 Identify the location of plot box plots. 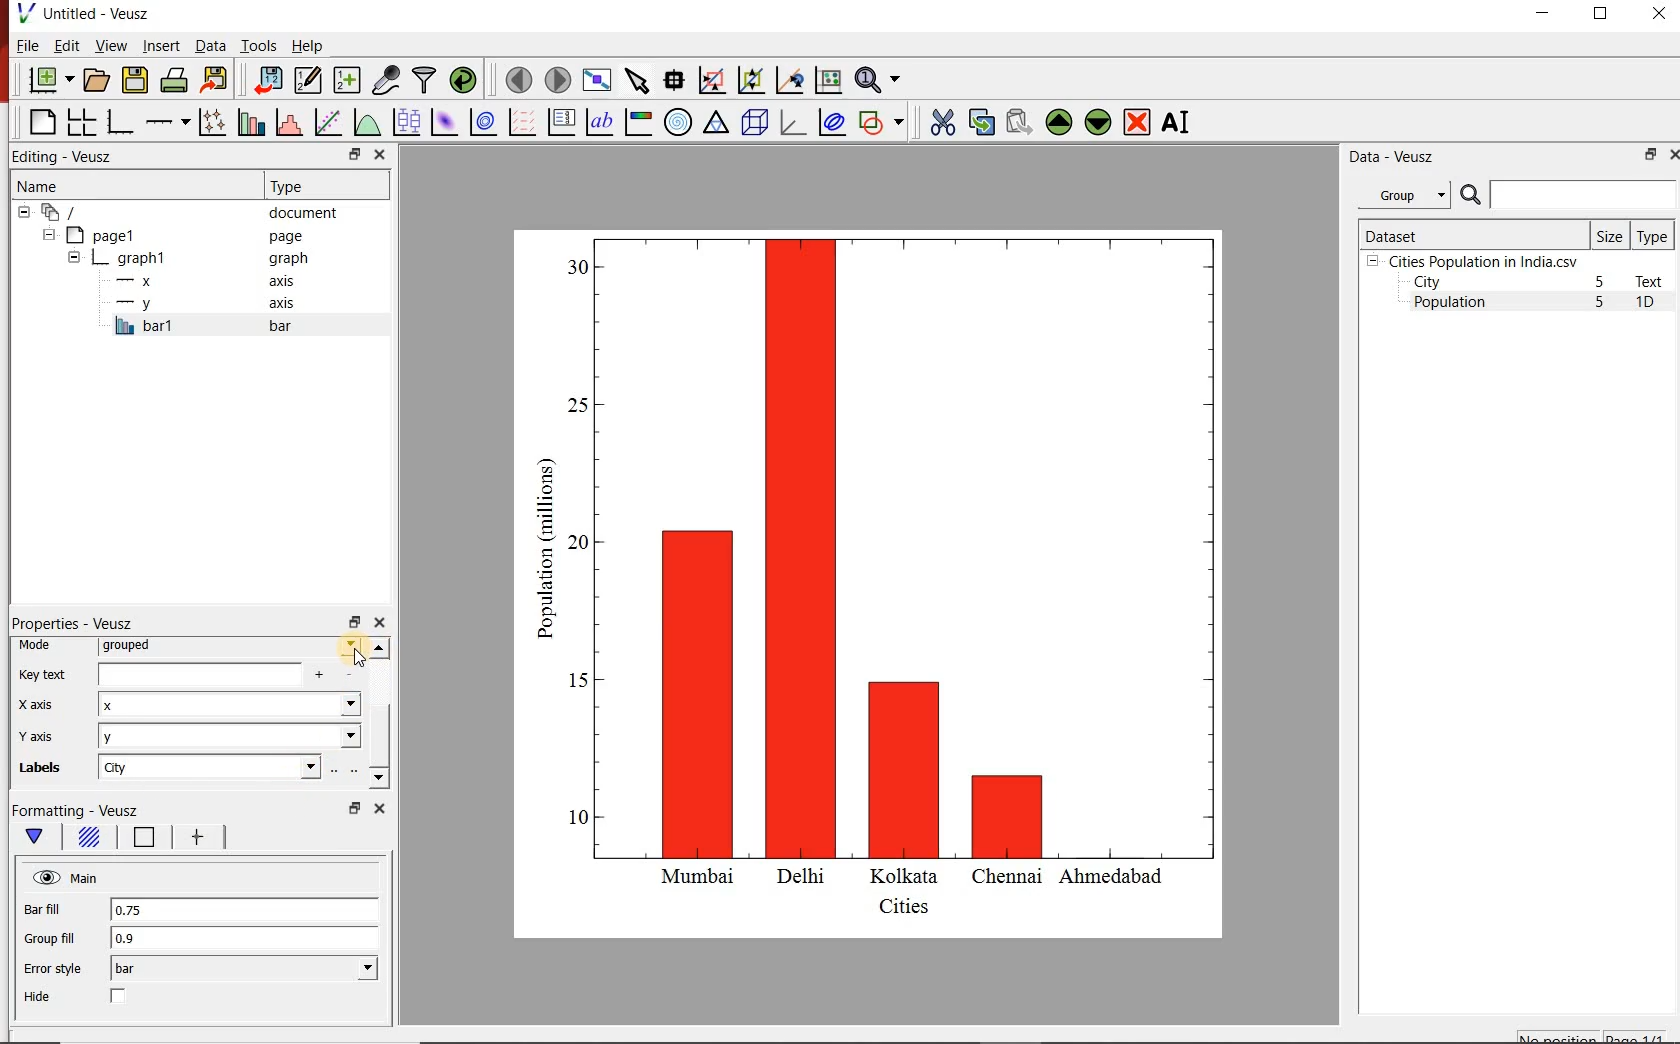
(405, 121).